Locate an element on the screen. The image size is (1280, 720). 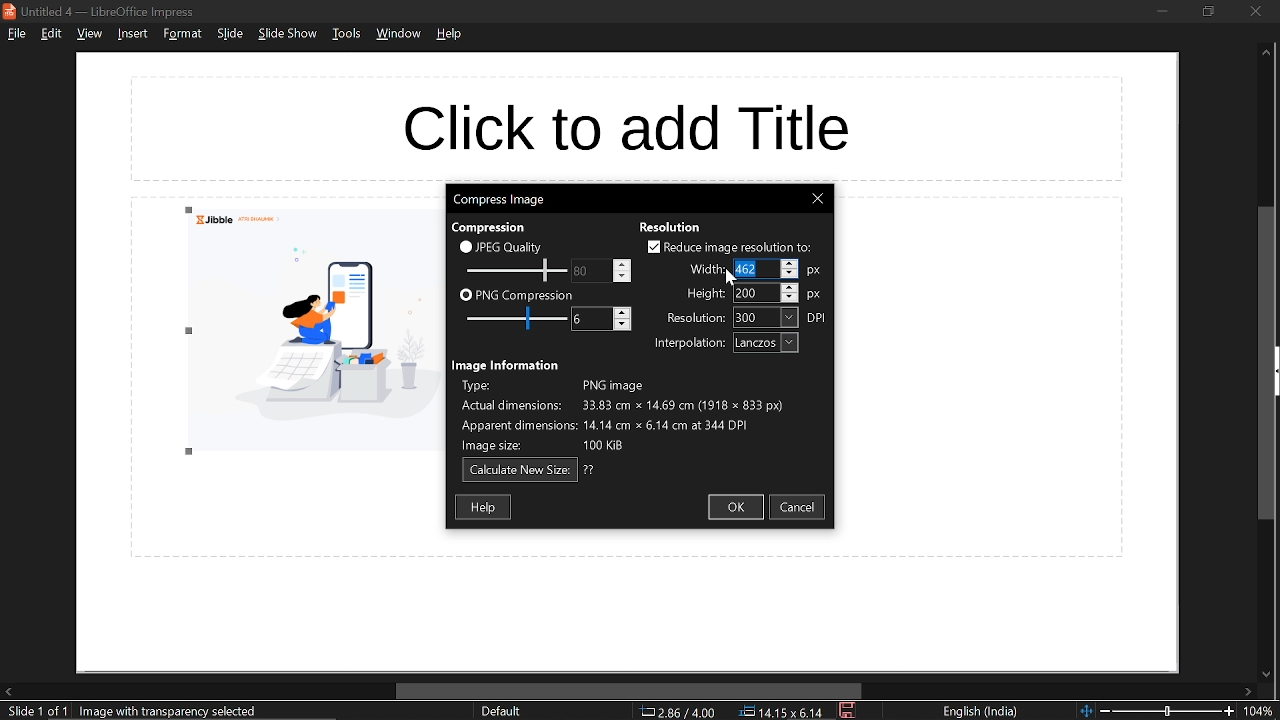
resolution is located at coordinates (691, 319).